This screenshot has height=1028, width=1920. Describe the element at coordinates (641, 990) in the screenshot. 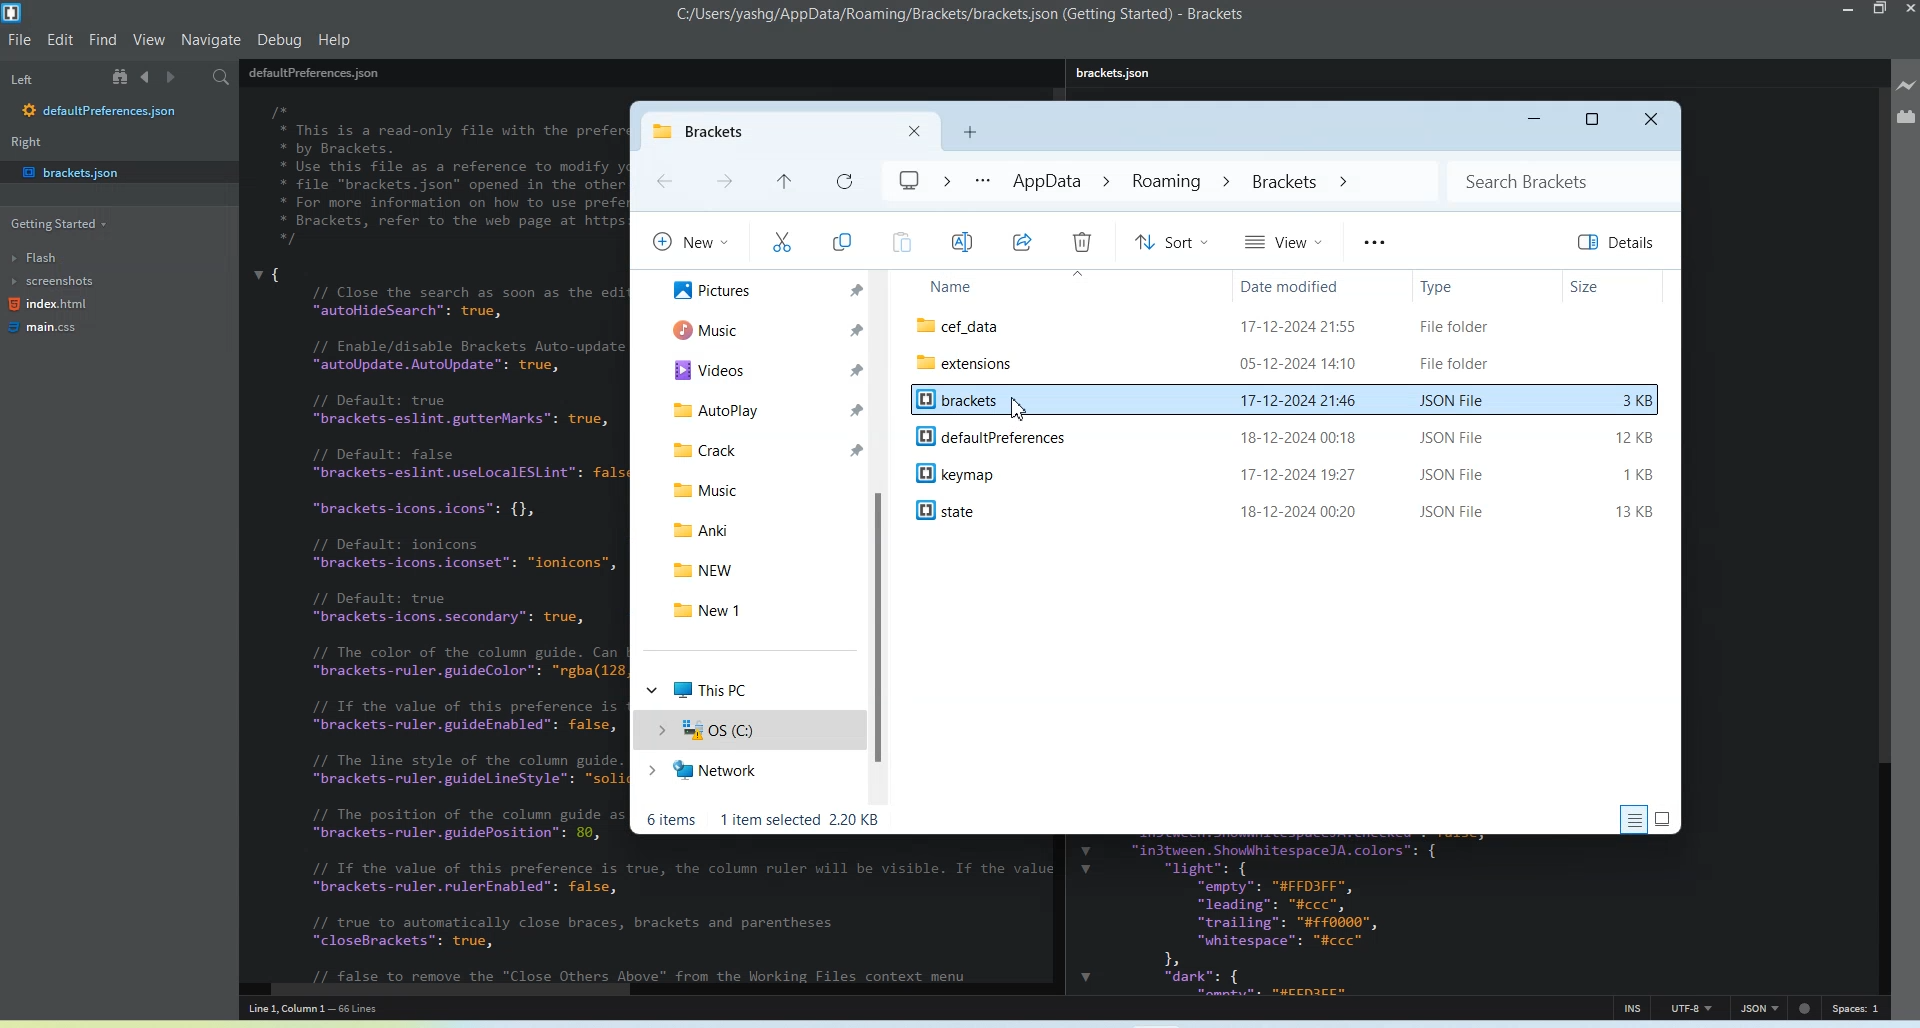

I see `Horizontal Scroll bar` at that location.